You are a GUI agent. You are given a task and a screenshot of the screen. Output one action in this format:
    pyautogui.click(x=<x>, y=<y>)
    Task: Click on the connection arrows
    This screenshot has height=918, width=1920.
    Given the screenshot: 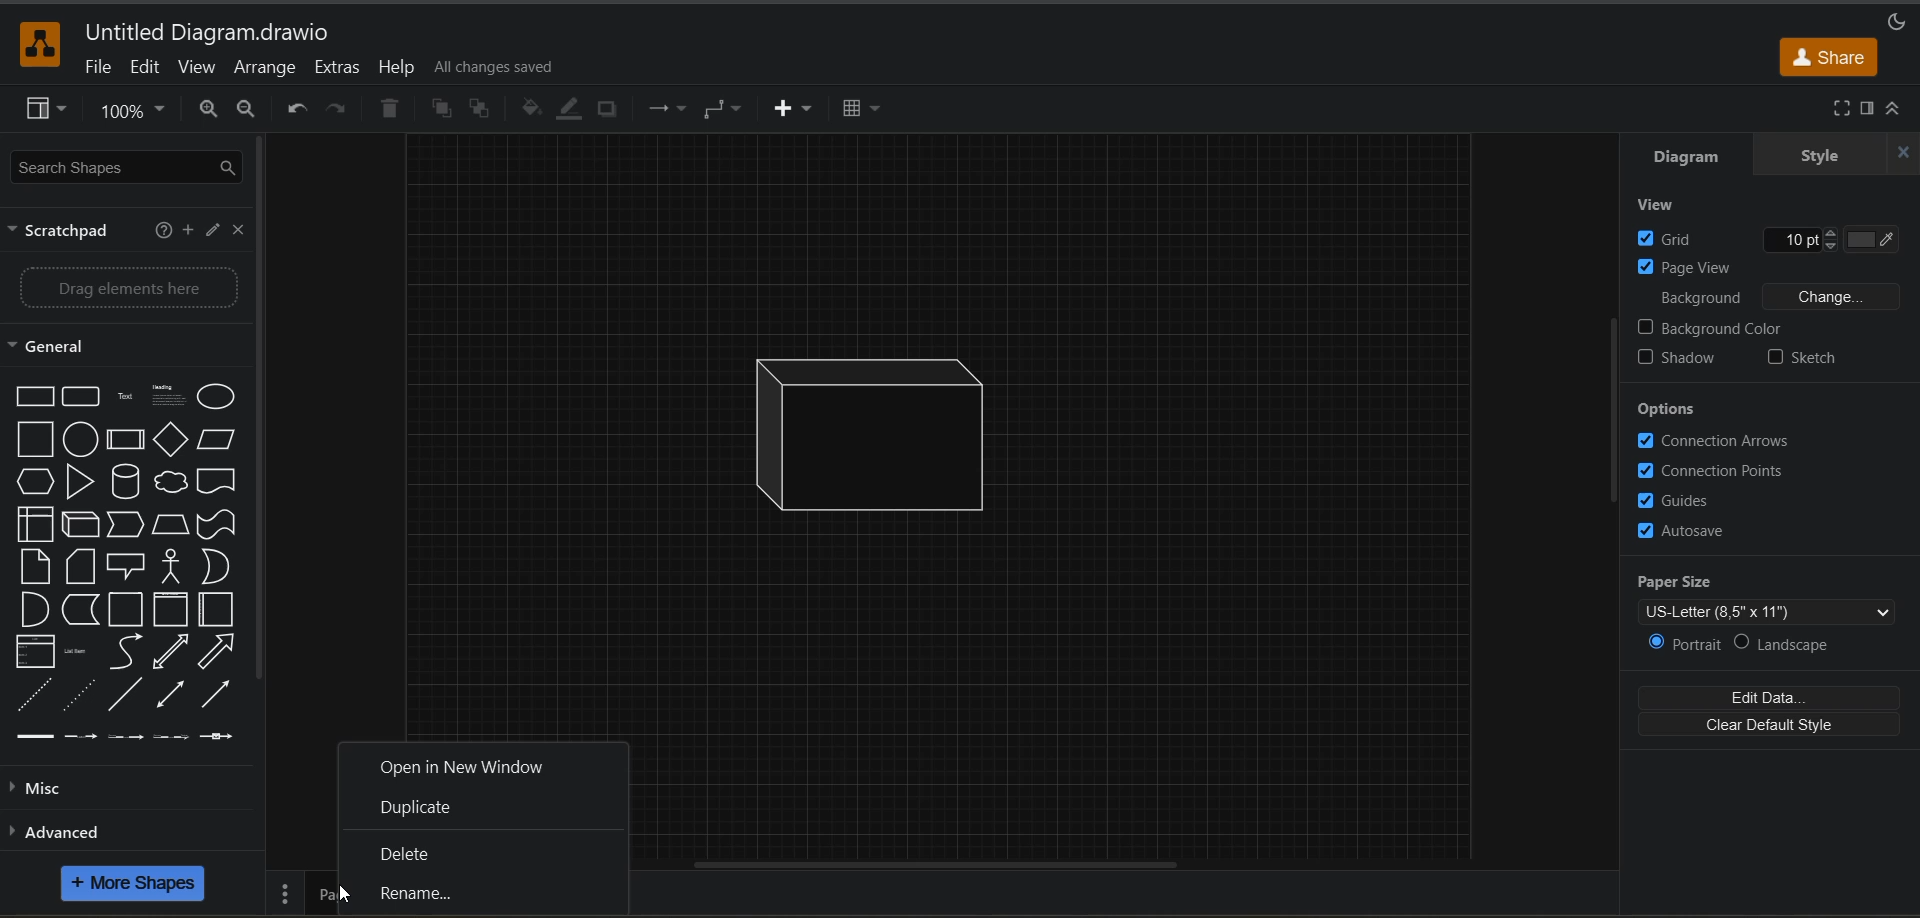 What is the action you would take?
    pyautogui.click(x=1719, y=441)
    